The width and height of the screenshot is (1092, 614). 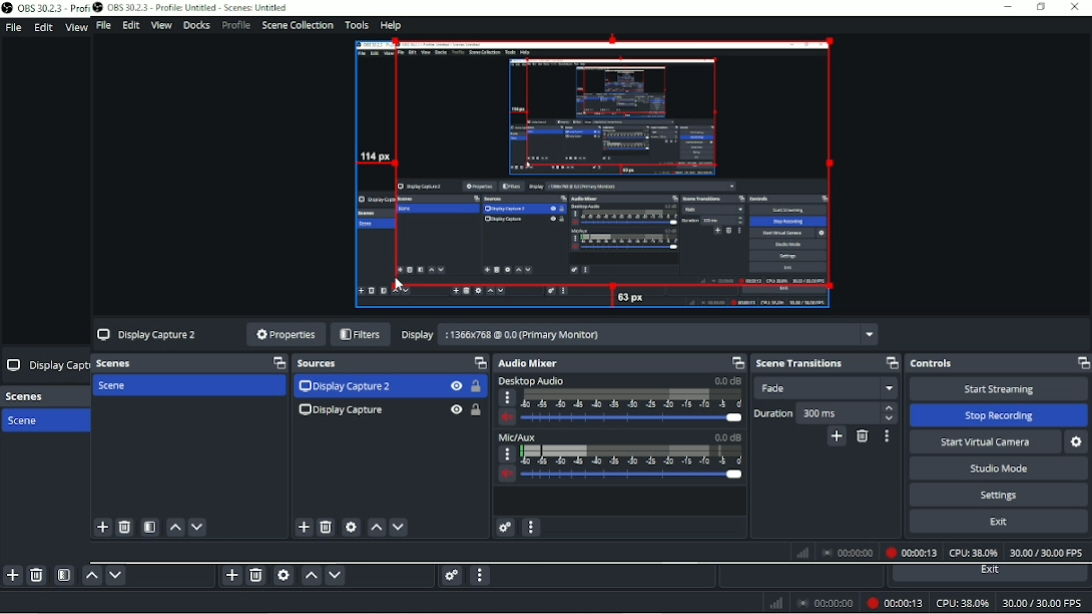 I want to click on Fade, so click(x=829, y=386).